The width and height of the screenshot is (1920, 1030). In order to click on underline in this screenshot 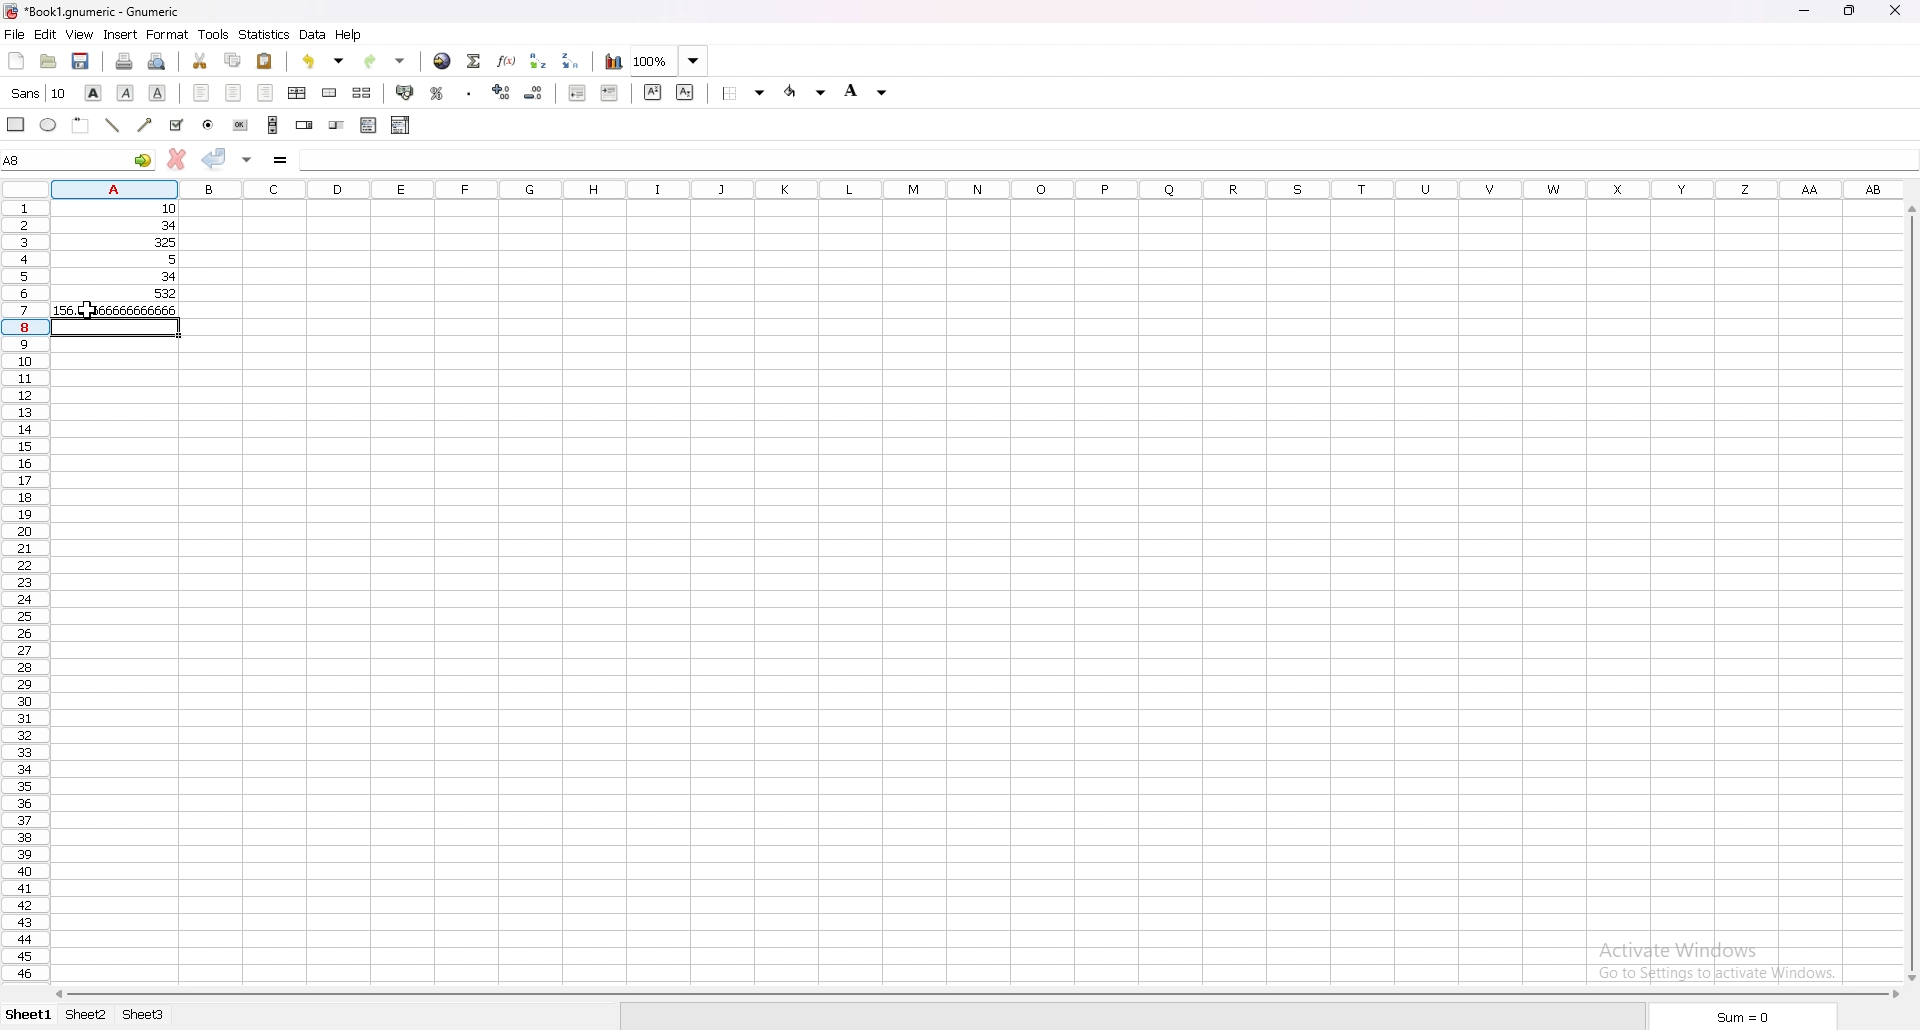, I will do `click(157, 92)`.